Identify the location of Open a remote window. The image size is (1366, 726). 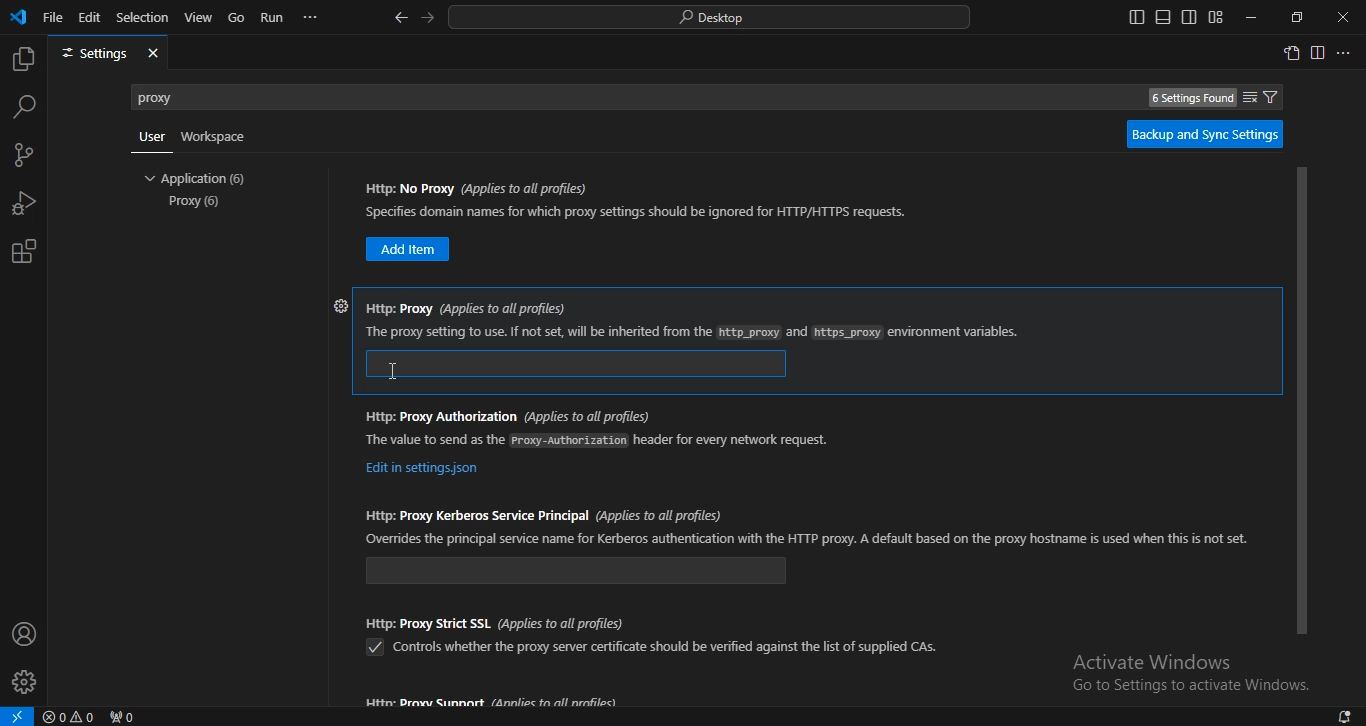
(18, 715).